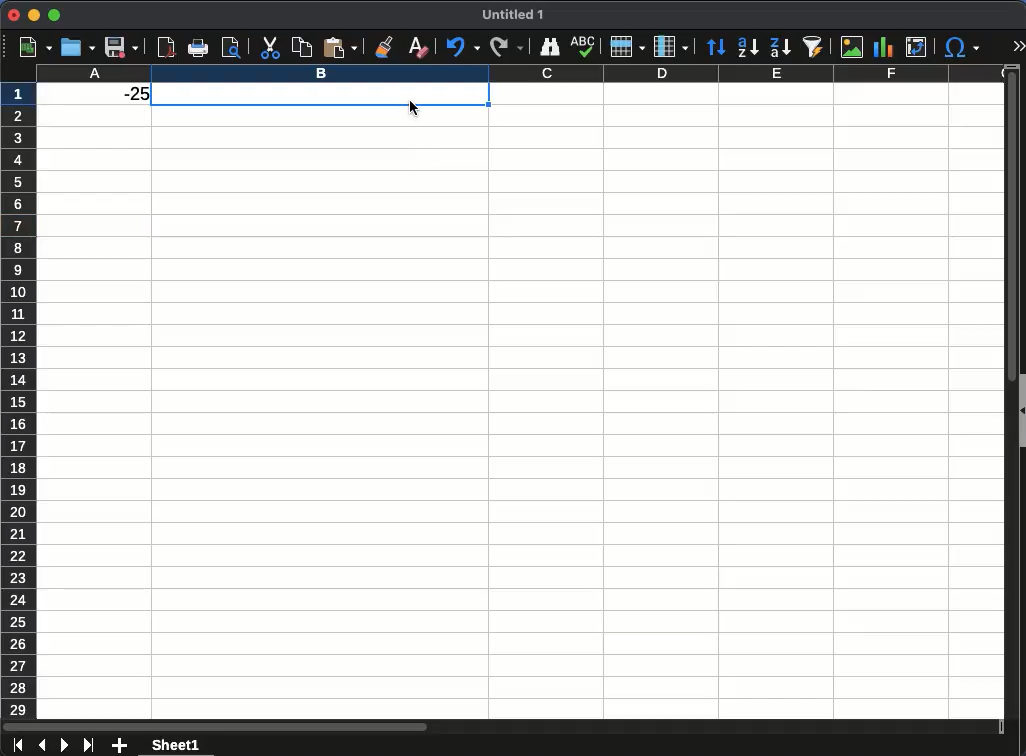 Image resolution: width=1026 pixels, height=756 pixels. I want to click on scroll, so click(1005, 397).